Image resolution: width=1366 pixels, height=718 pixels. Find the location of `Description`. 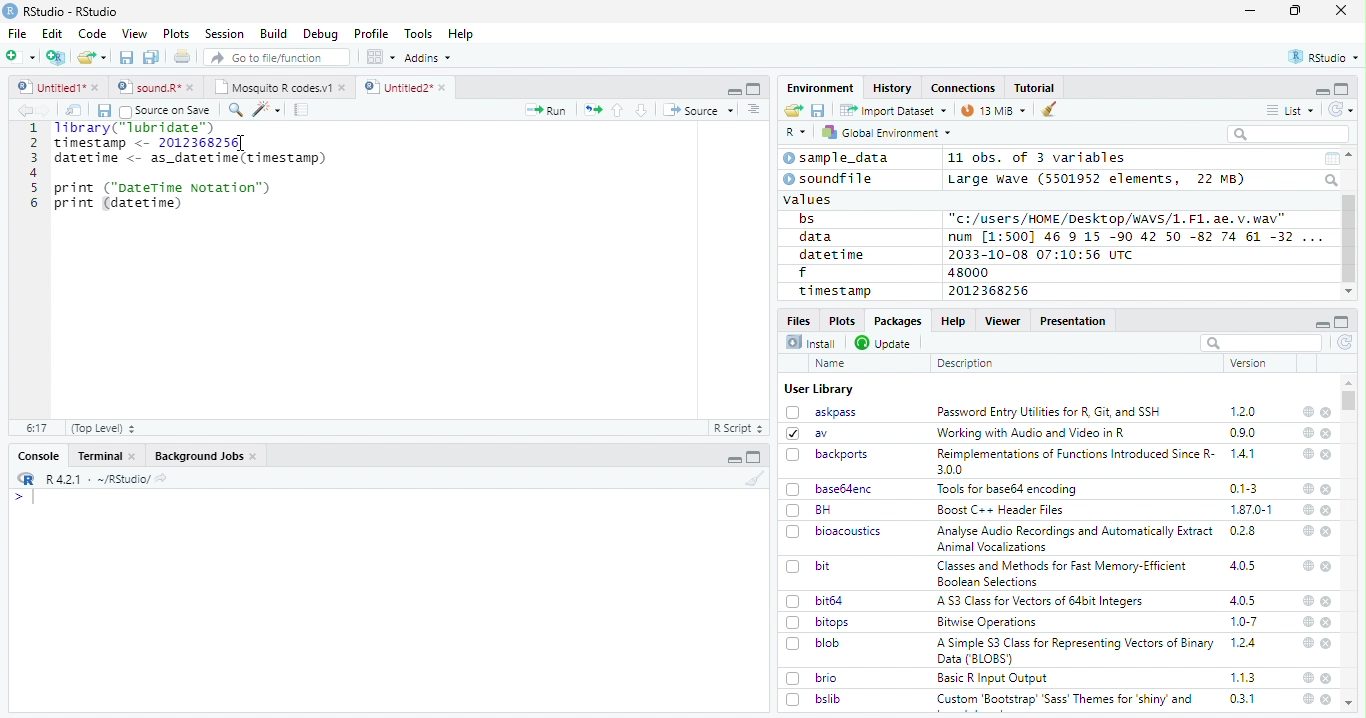

Description is located at coordinates (966, 363).